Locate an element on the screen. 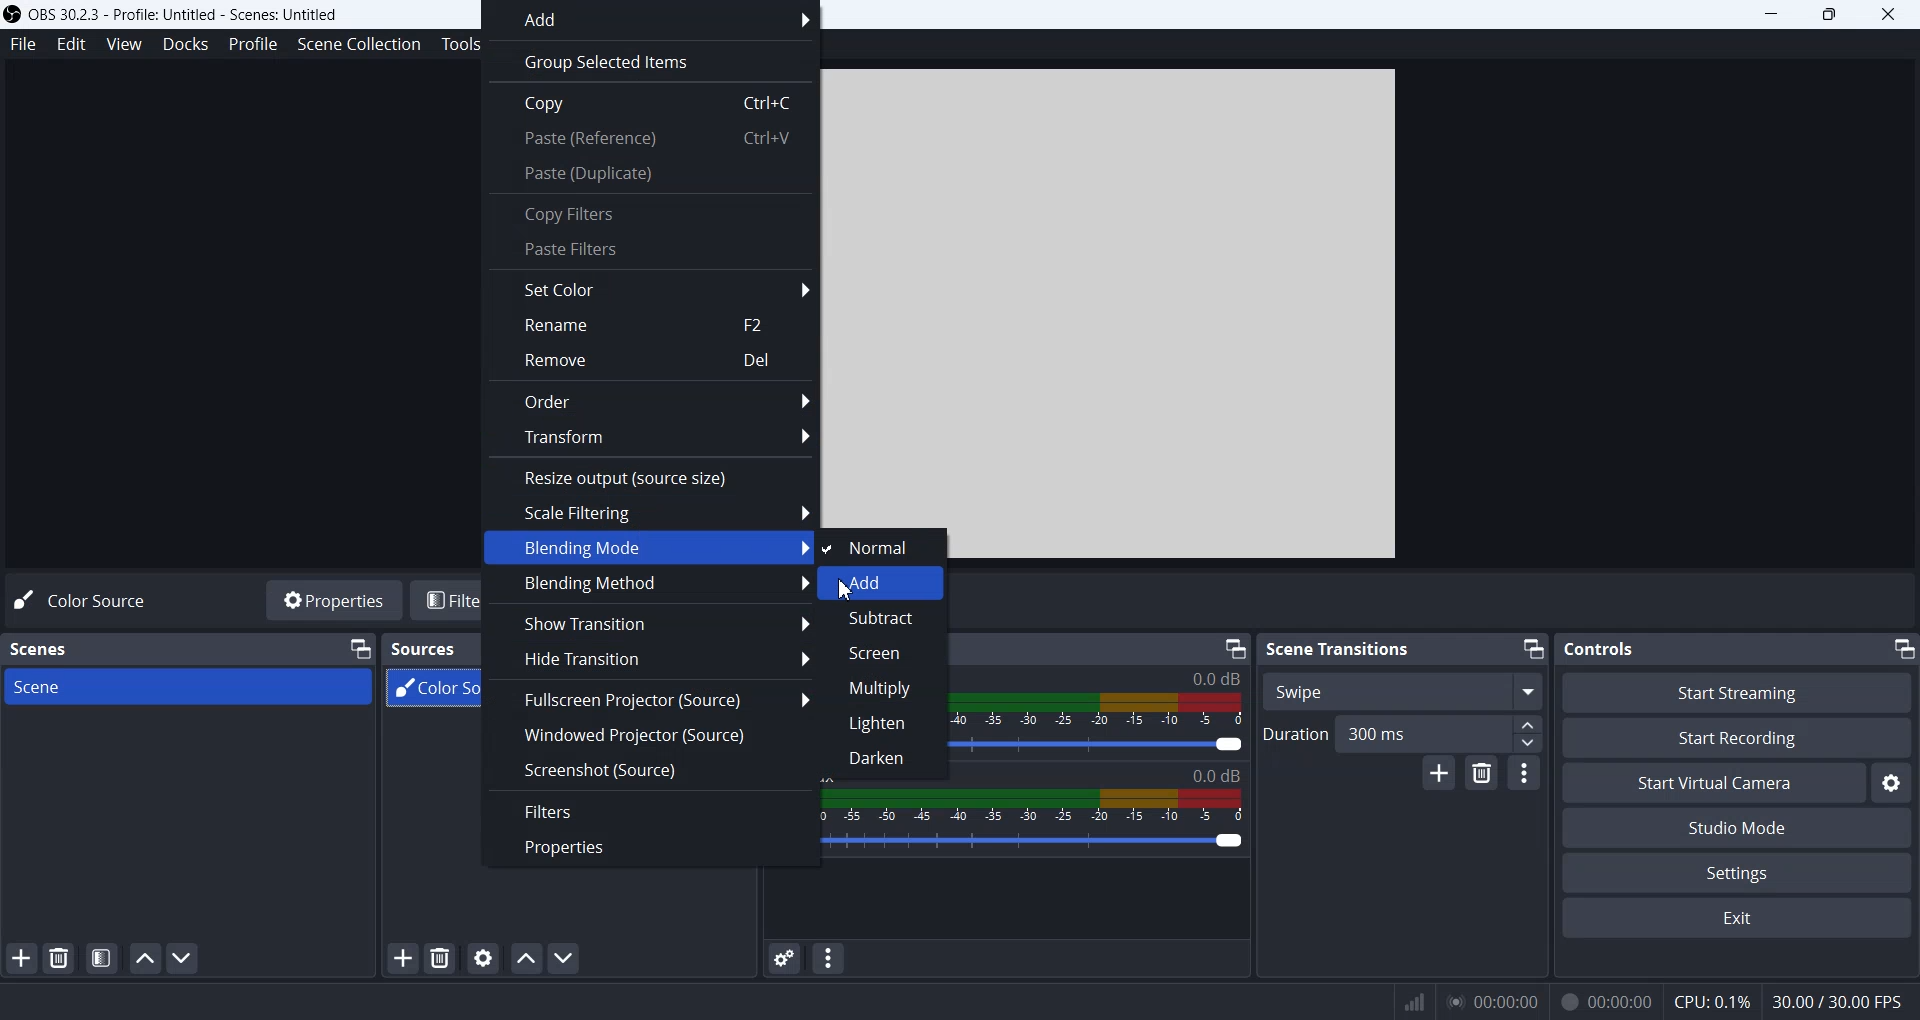  Start Recording is located at coordinates (1738, 737).